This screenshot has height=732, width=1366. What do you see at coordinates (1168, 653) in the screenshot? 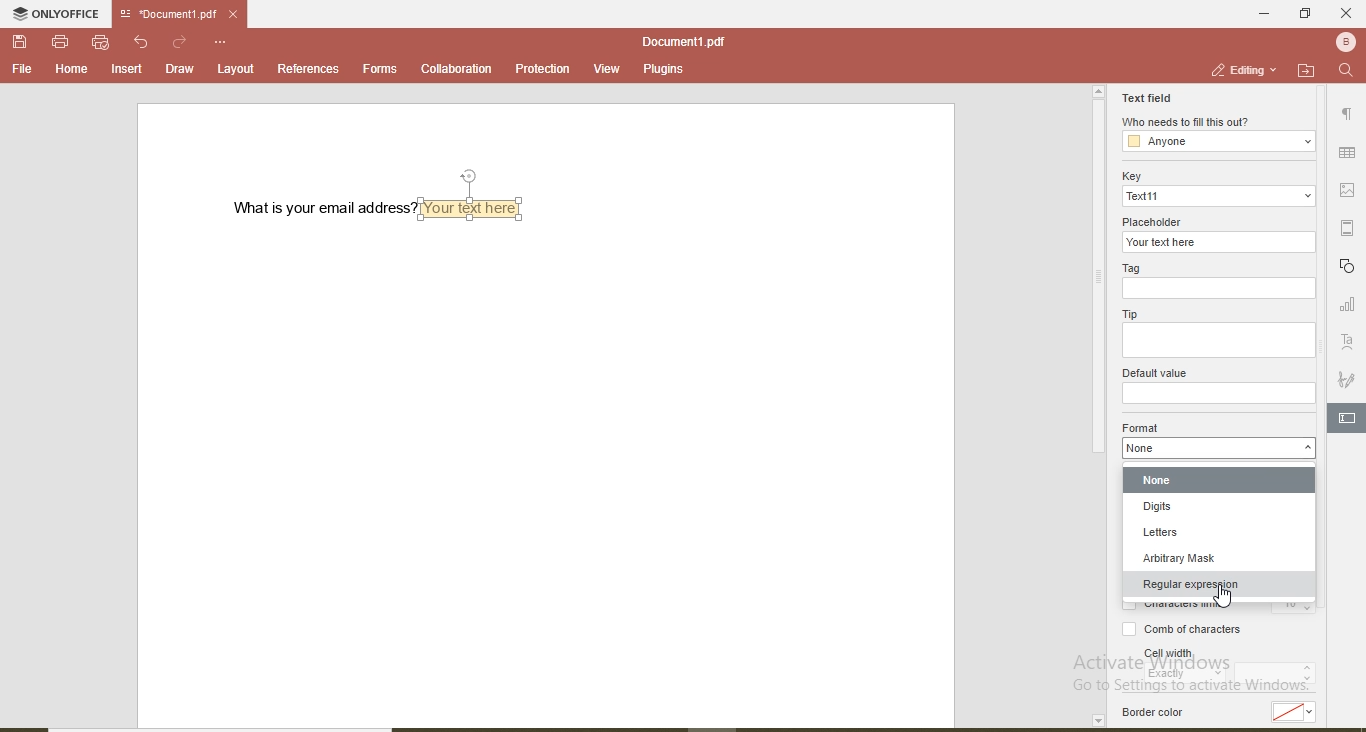
I see `cell width` at bounding box center [1168, 653].